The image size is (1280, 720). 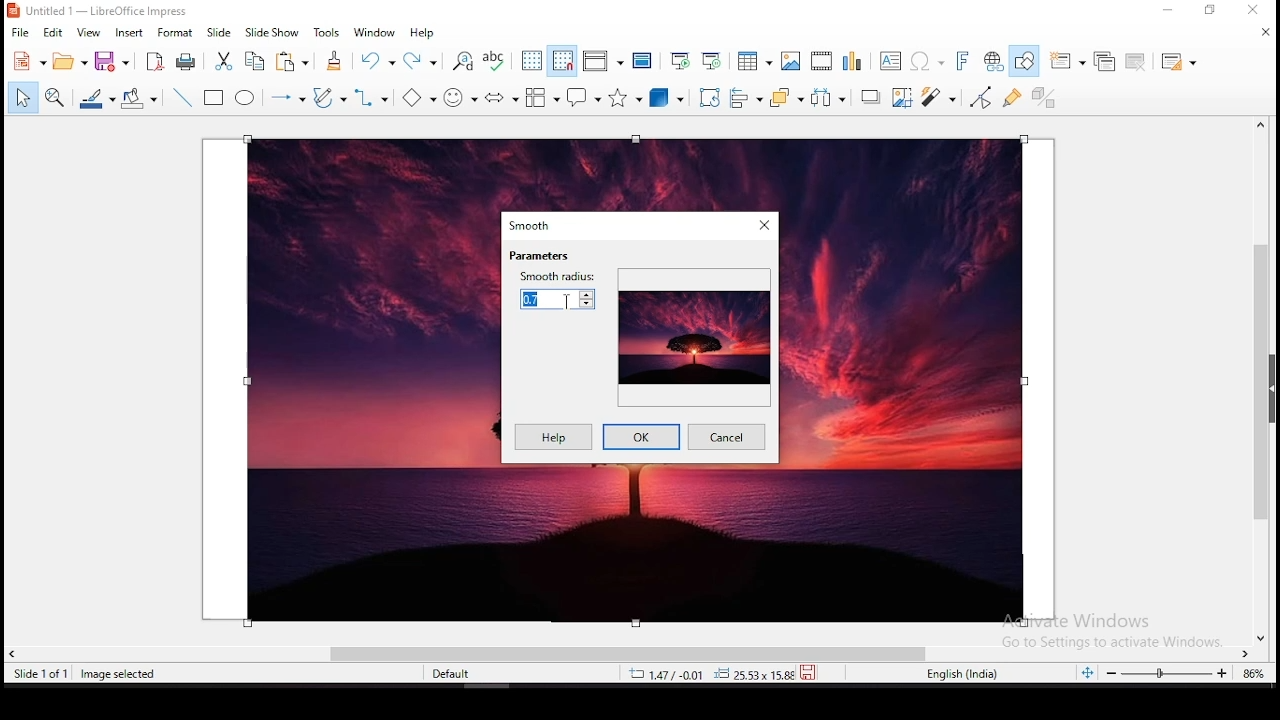 I want to click on new tool, so click(x=28, y=64).